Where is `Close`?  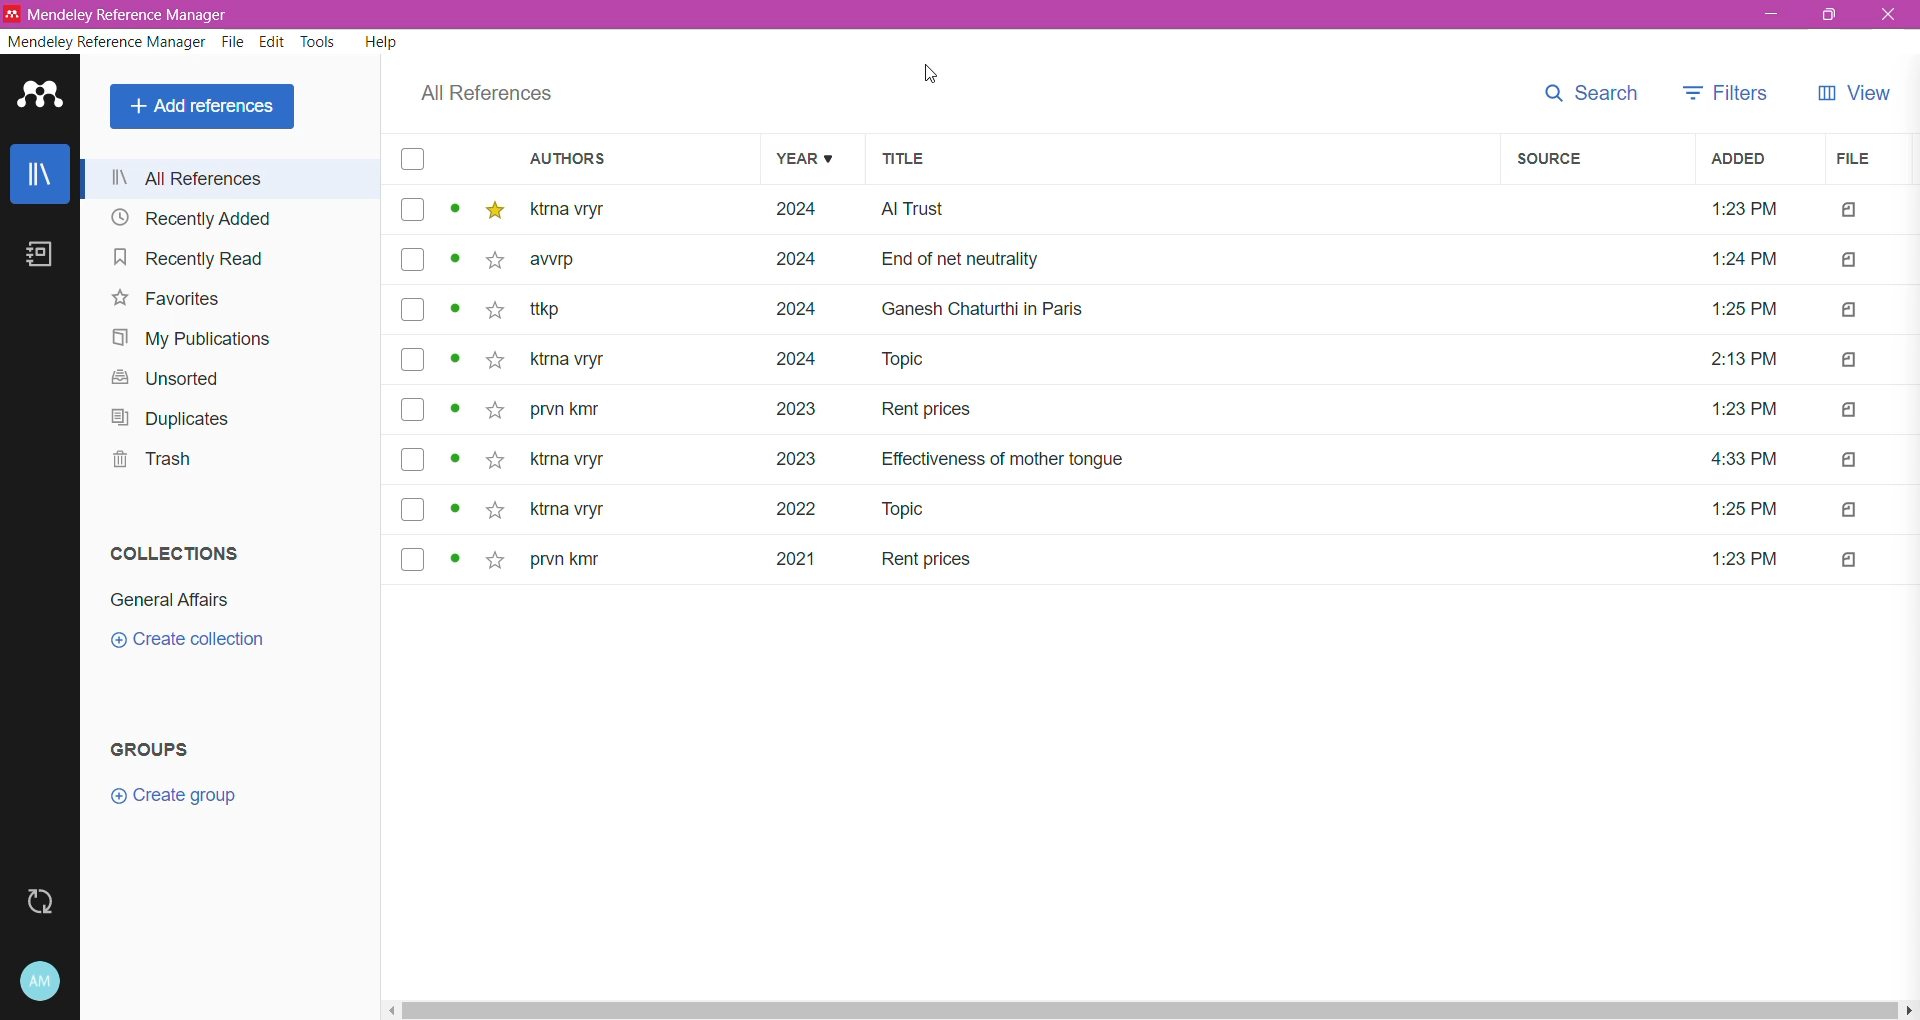
Close is located at coordinates (1892, 15).